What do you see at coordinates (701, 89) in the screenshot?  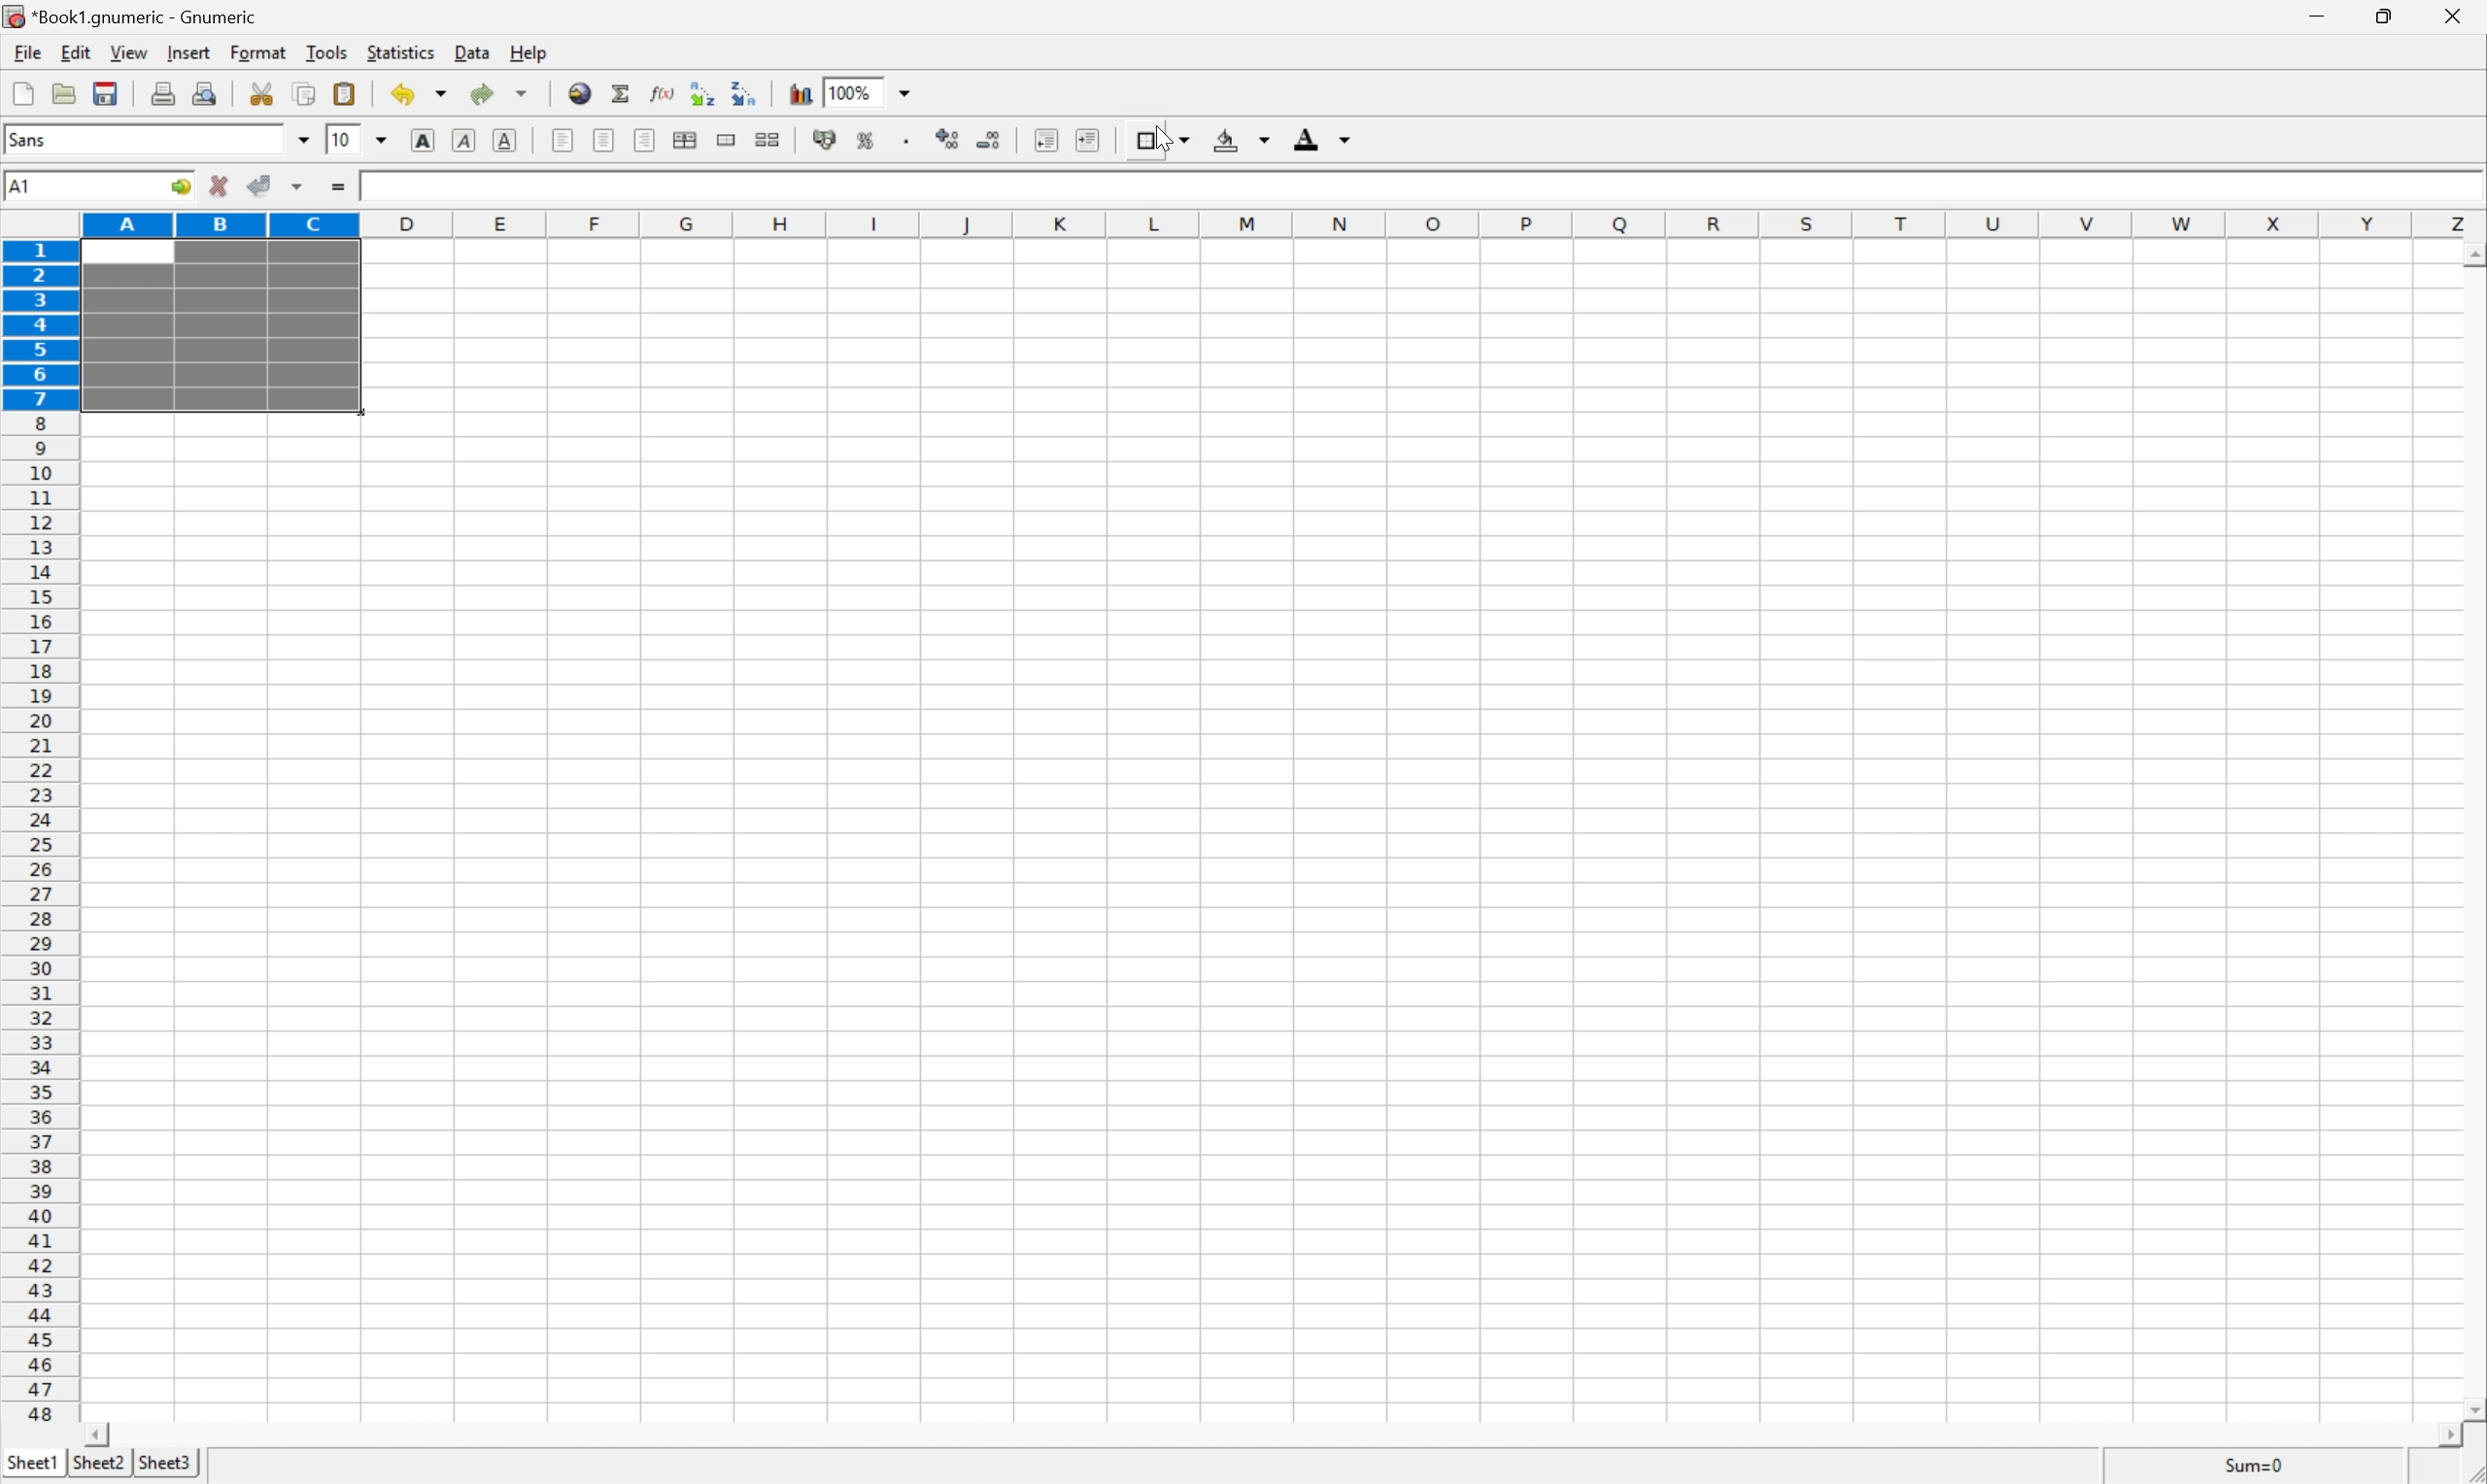 I see `Sort the selected region in ascending order based on the first column selected` at bounding box center [701, 89].